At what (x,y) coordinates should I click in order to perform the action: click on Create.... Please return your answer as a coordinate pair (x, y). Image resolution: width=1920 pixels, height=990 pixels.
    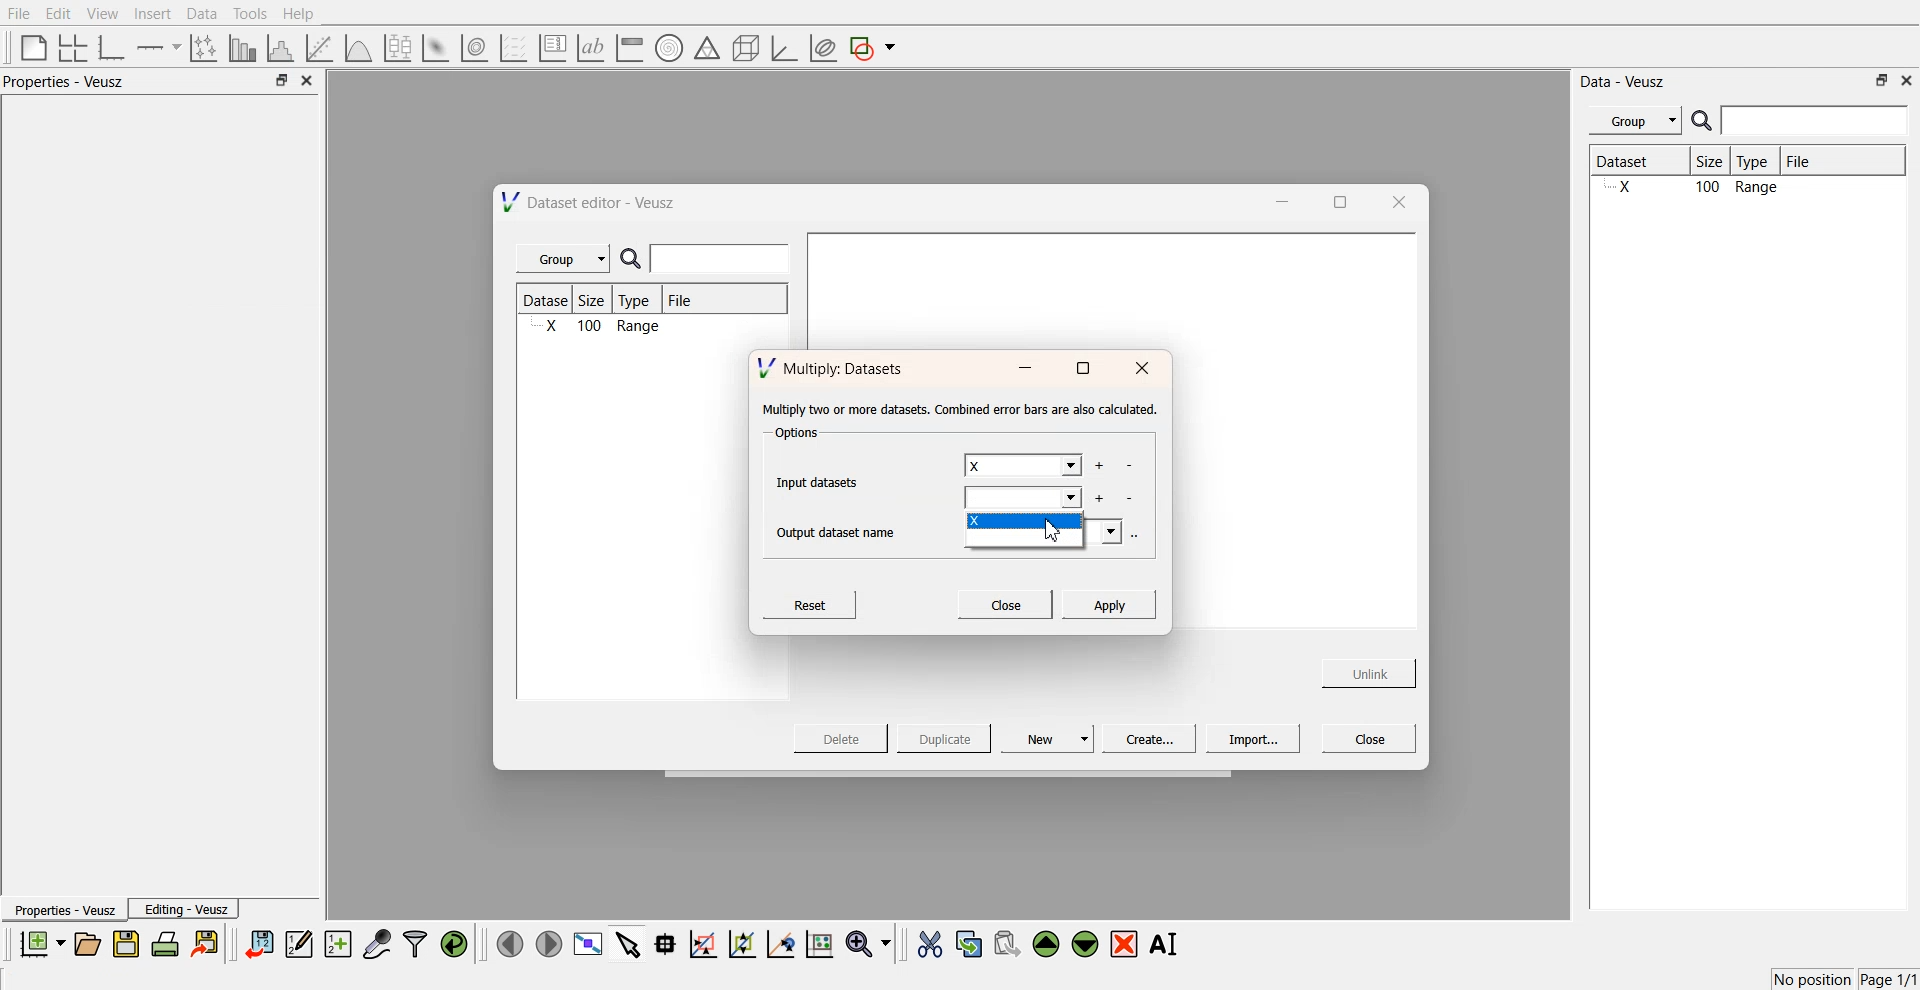
    Looking at the image, I should click on (1146, 738).